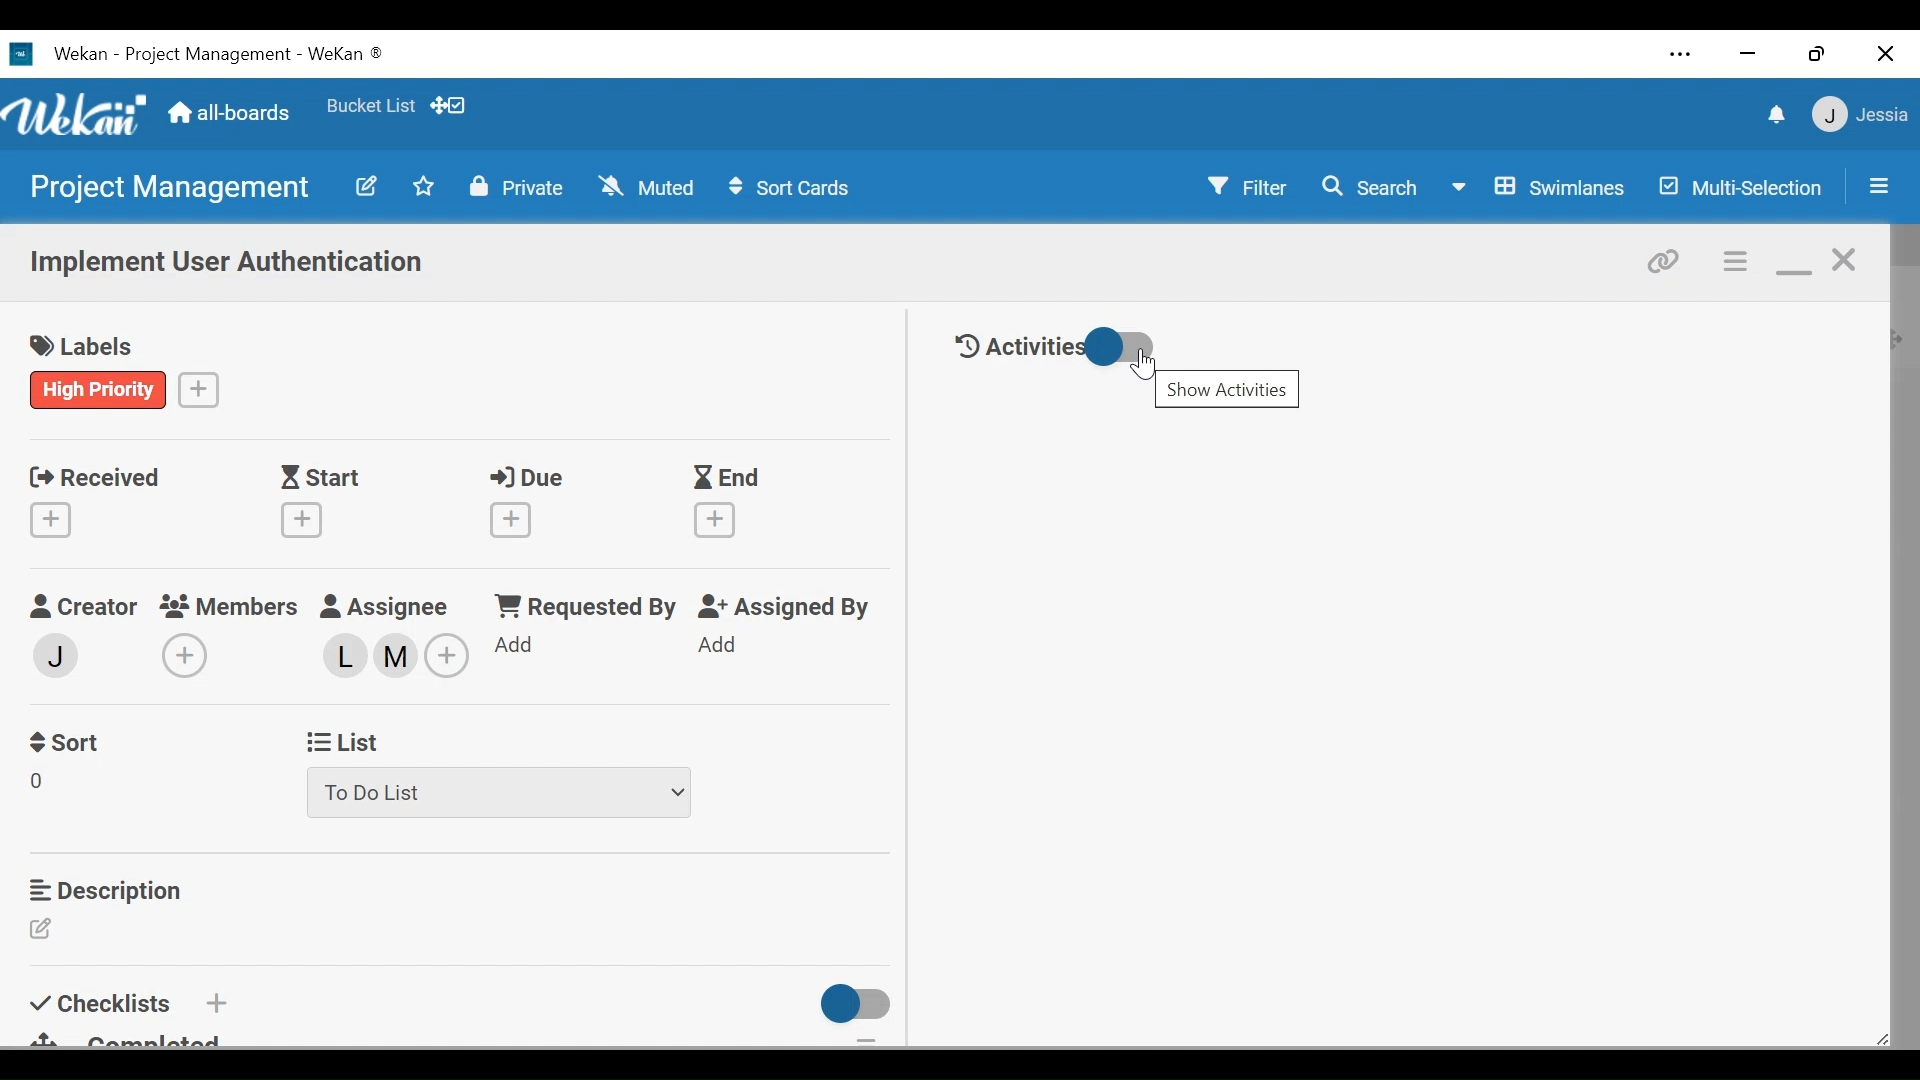 The height and width of the screenshot is (1080, 1920). I want to click on Create End Date, so click(715, 519).